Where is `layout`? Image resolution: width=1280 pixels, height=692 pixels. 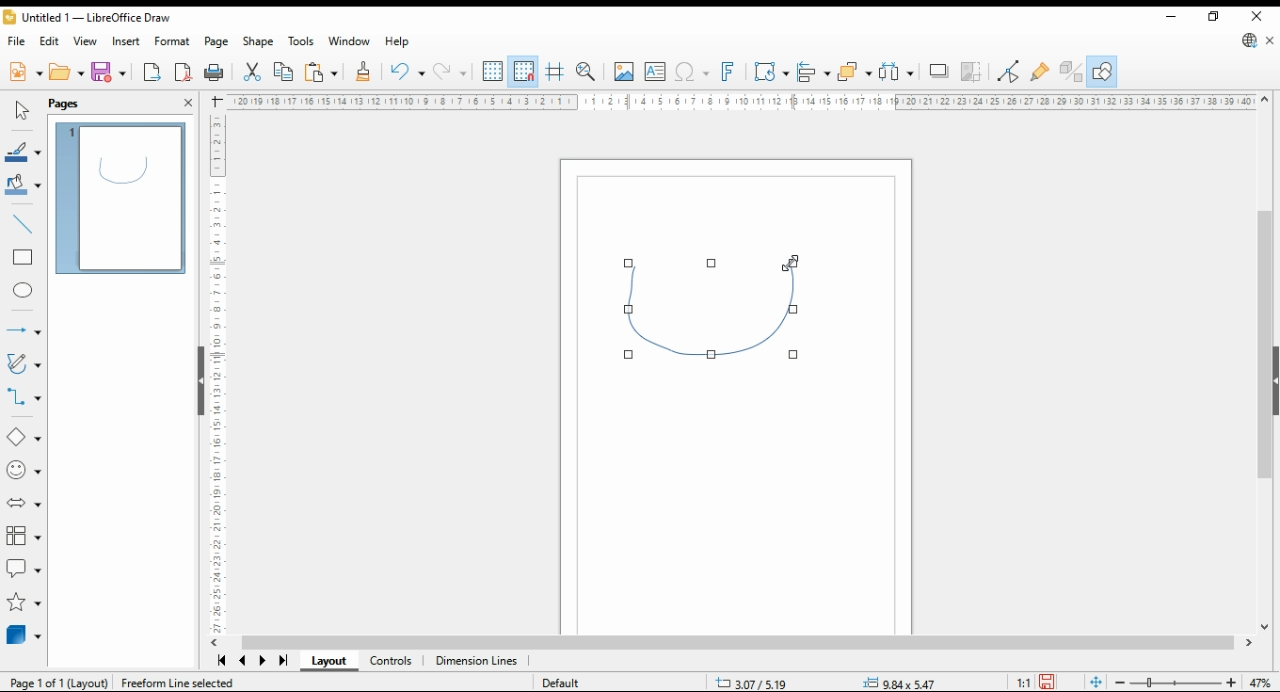
layout is located at coordinates (328, 661).